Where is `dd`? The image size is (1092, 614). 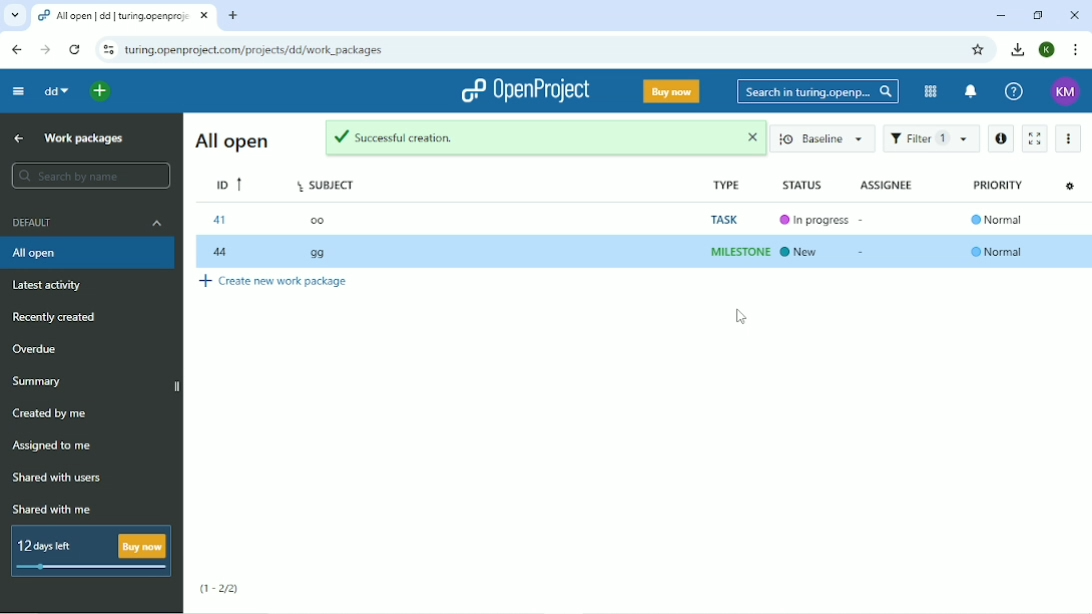
dd is located at coordinates (56, 91).